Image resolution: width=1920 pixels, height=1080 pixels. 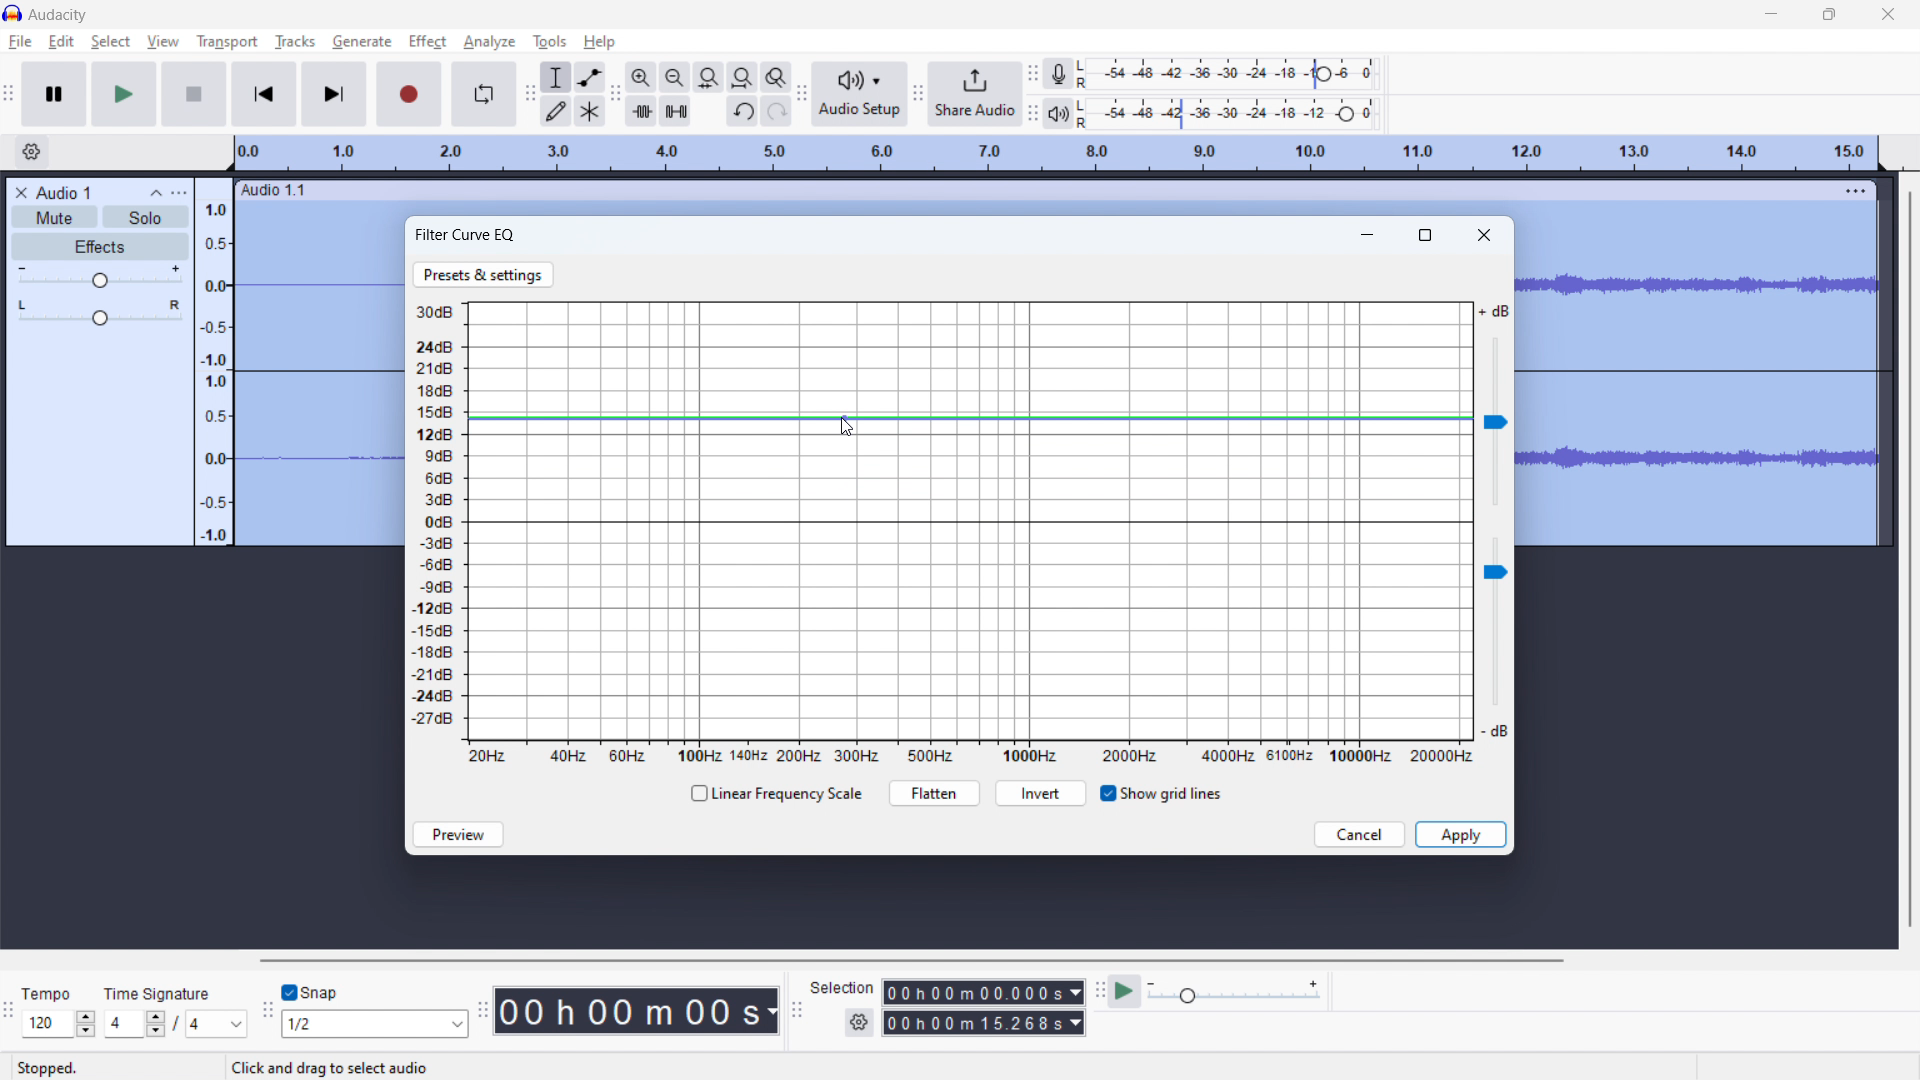 I want to click on file, so click(x=21, y=42).